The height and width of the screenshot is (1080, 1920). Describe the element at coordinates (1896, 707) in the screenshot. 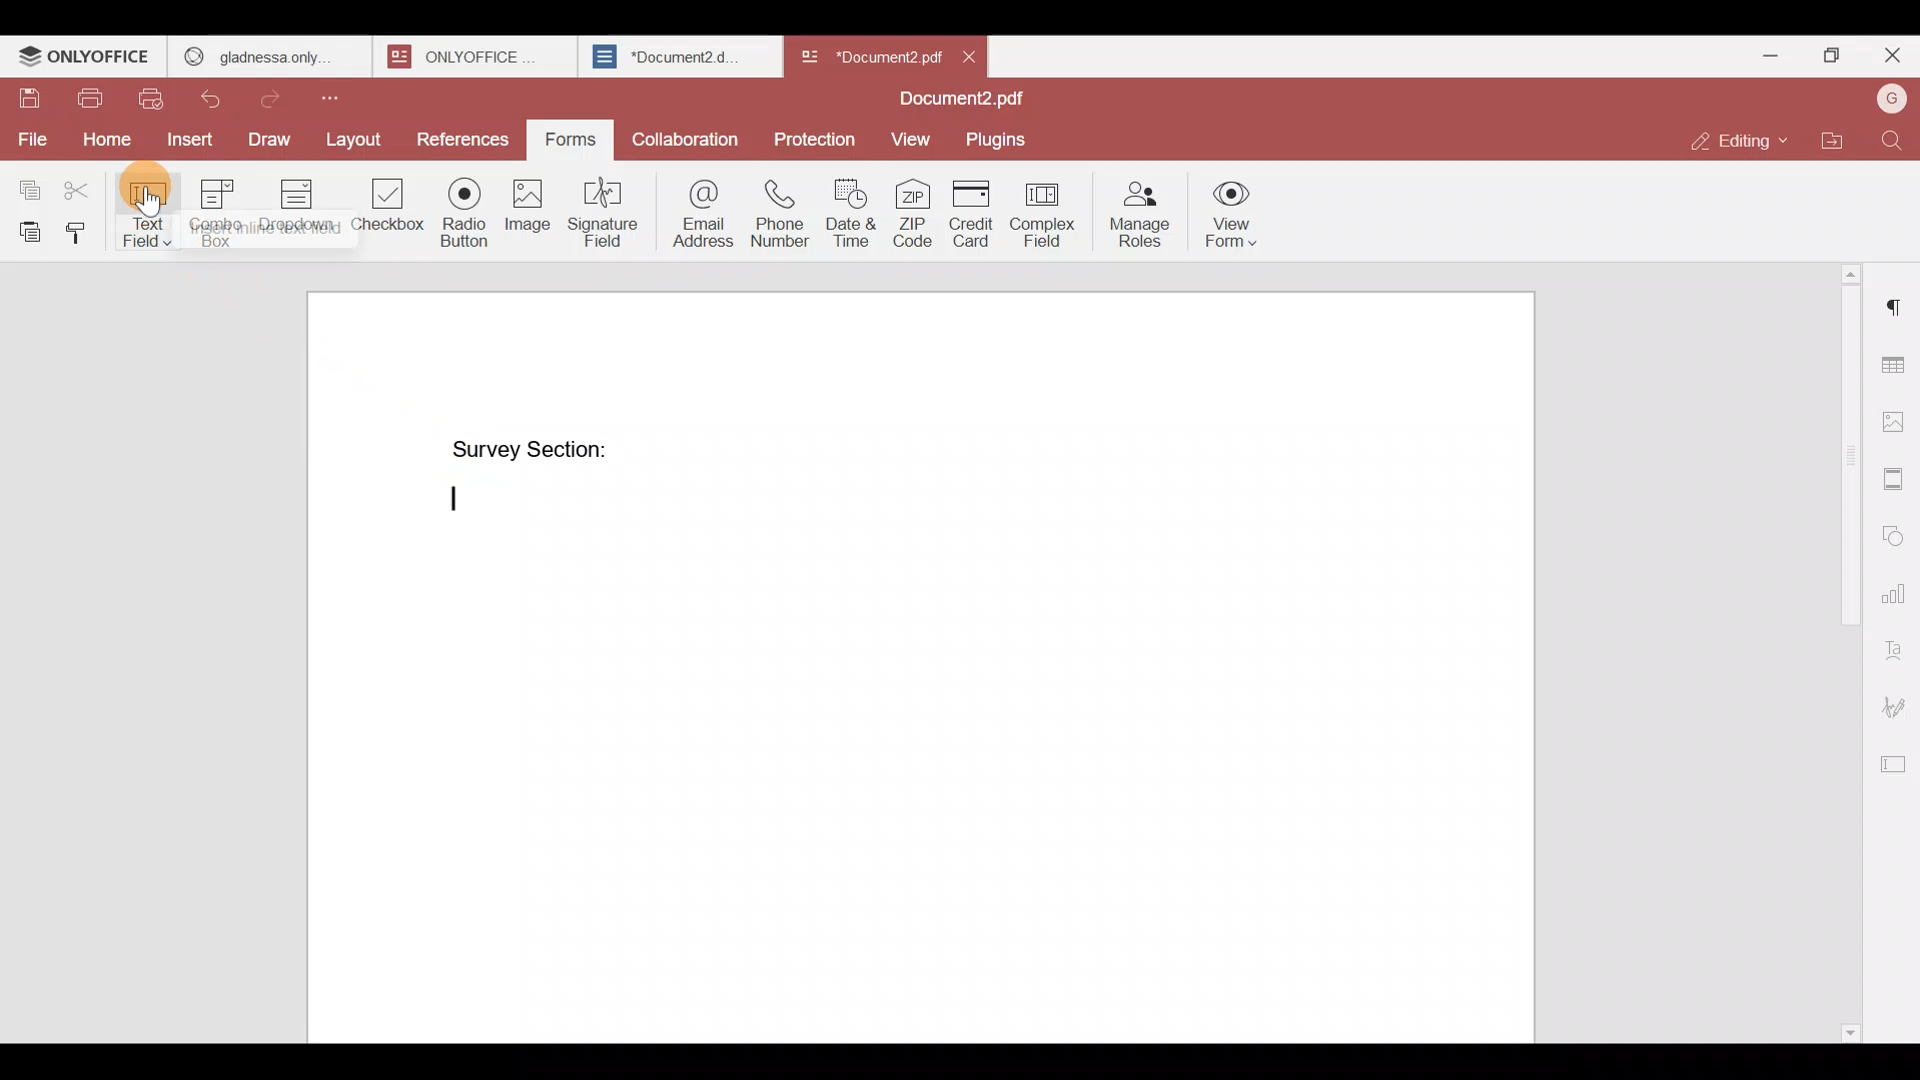

I see `Signature settings` at that location.